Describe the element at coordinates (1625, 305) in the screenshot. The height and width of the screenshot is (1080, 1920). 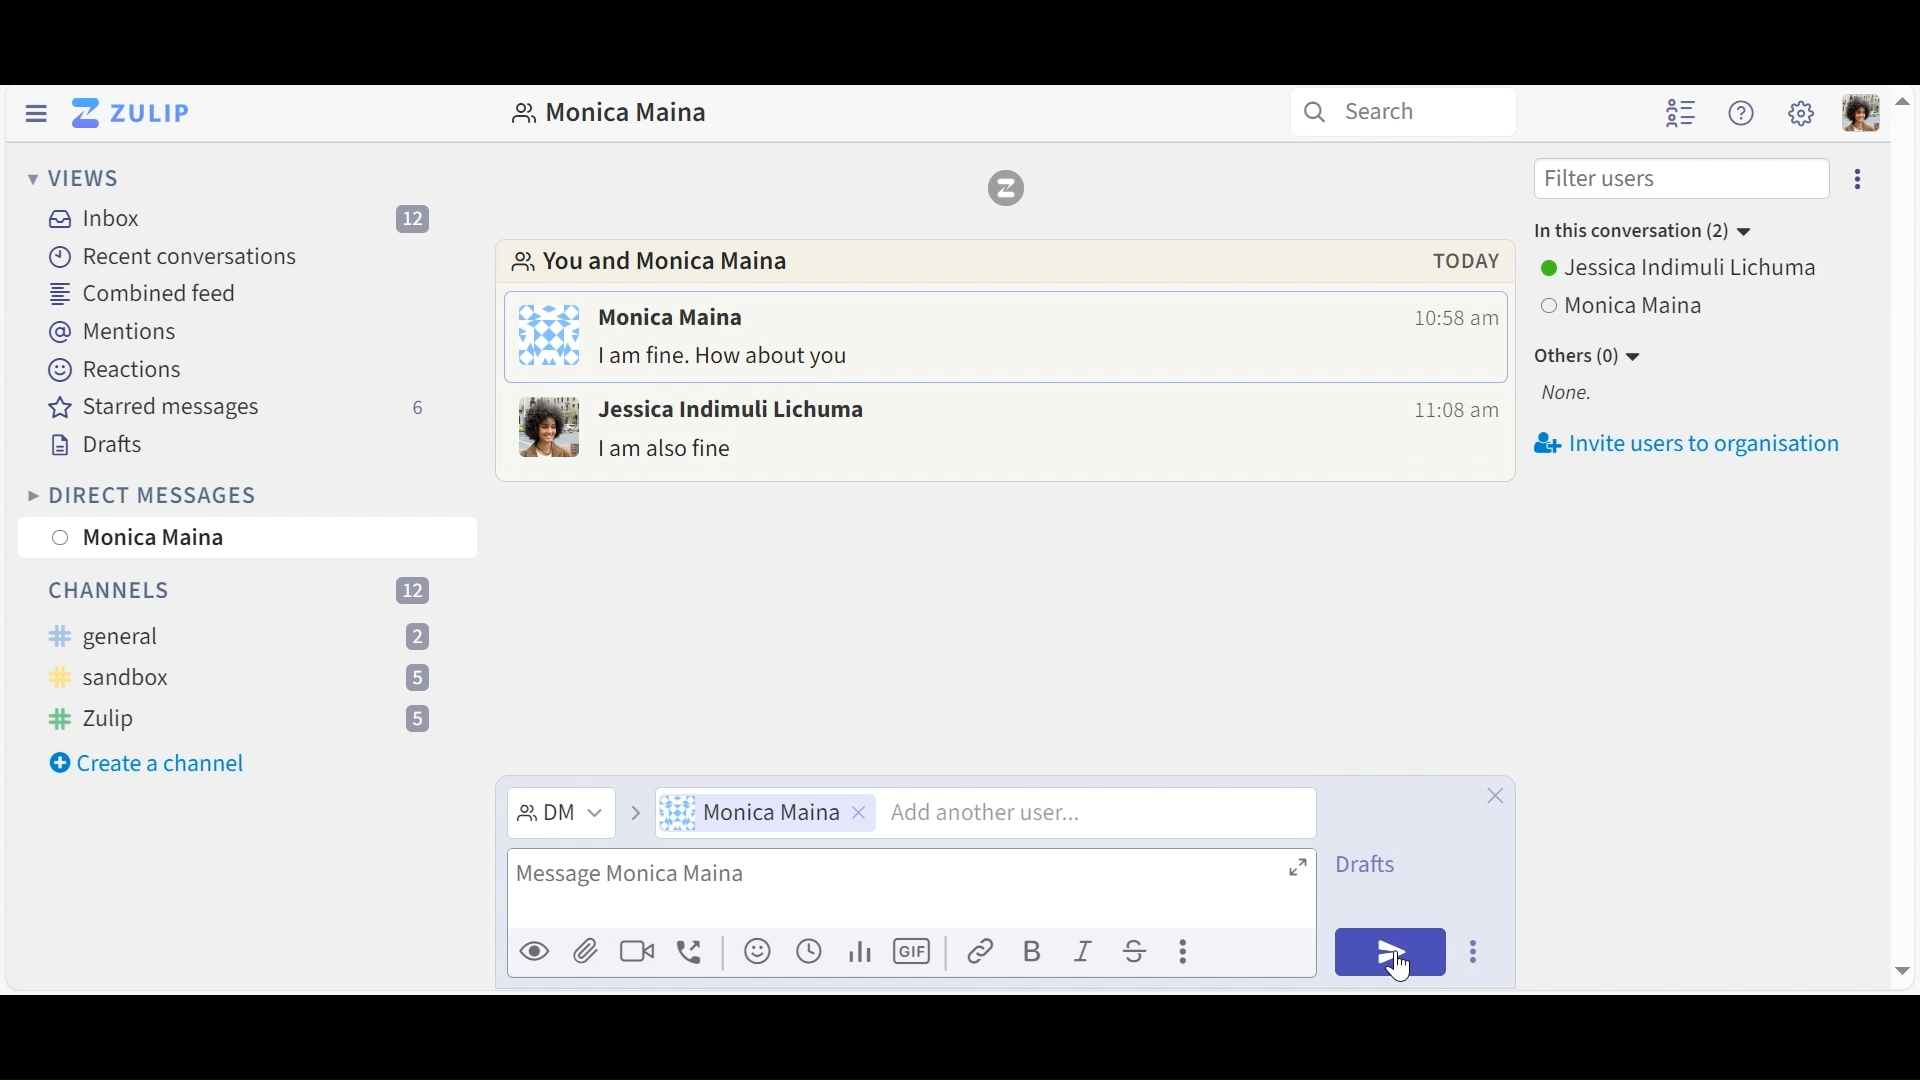
I see `View all users` at that location.